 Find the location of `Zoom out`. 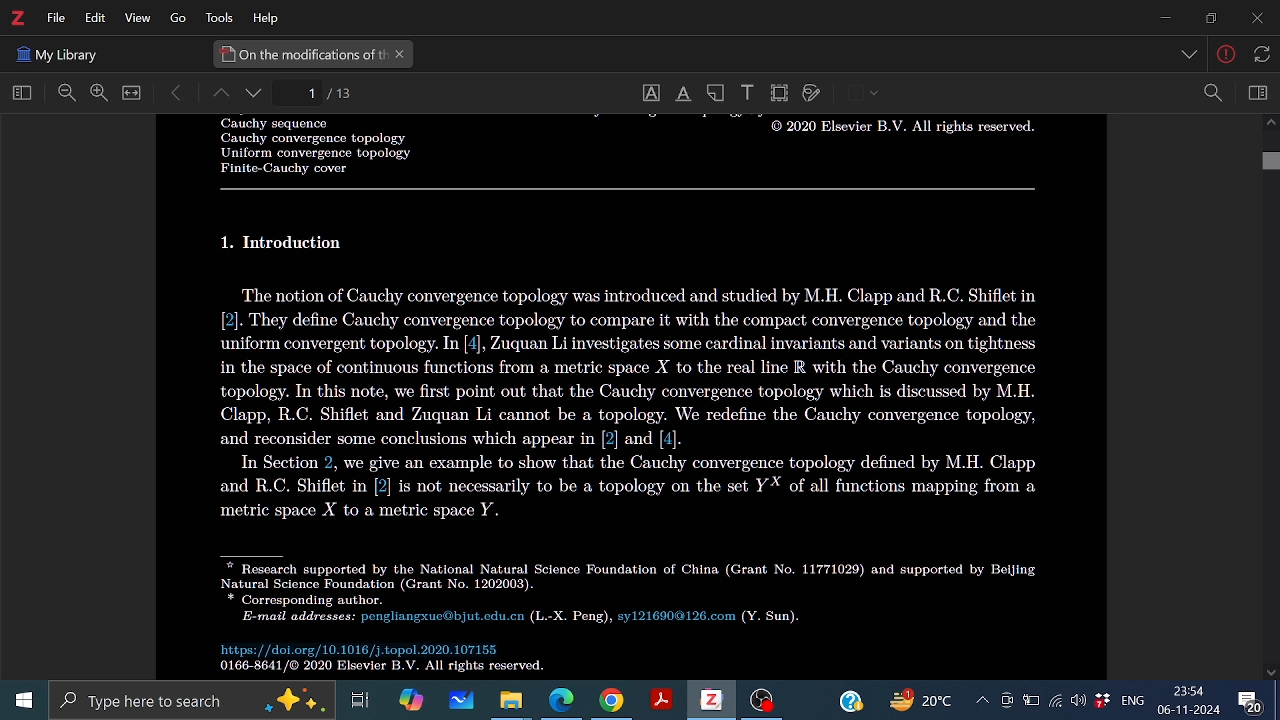

Zoom out is located at coordinates (67, 94).